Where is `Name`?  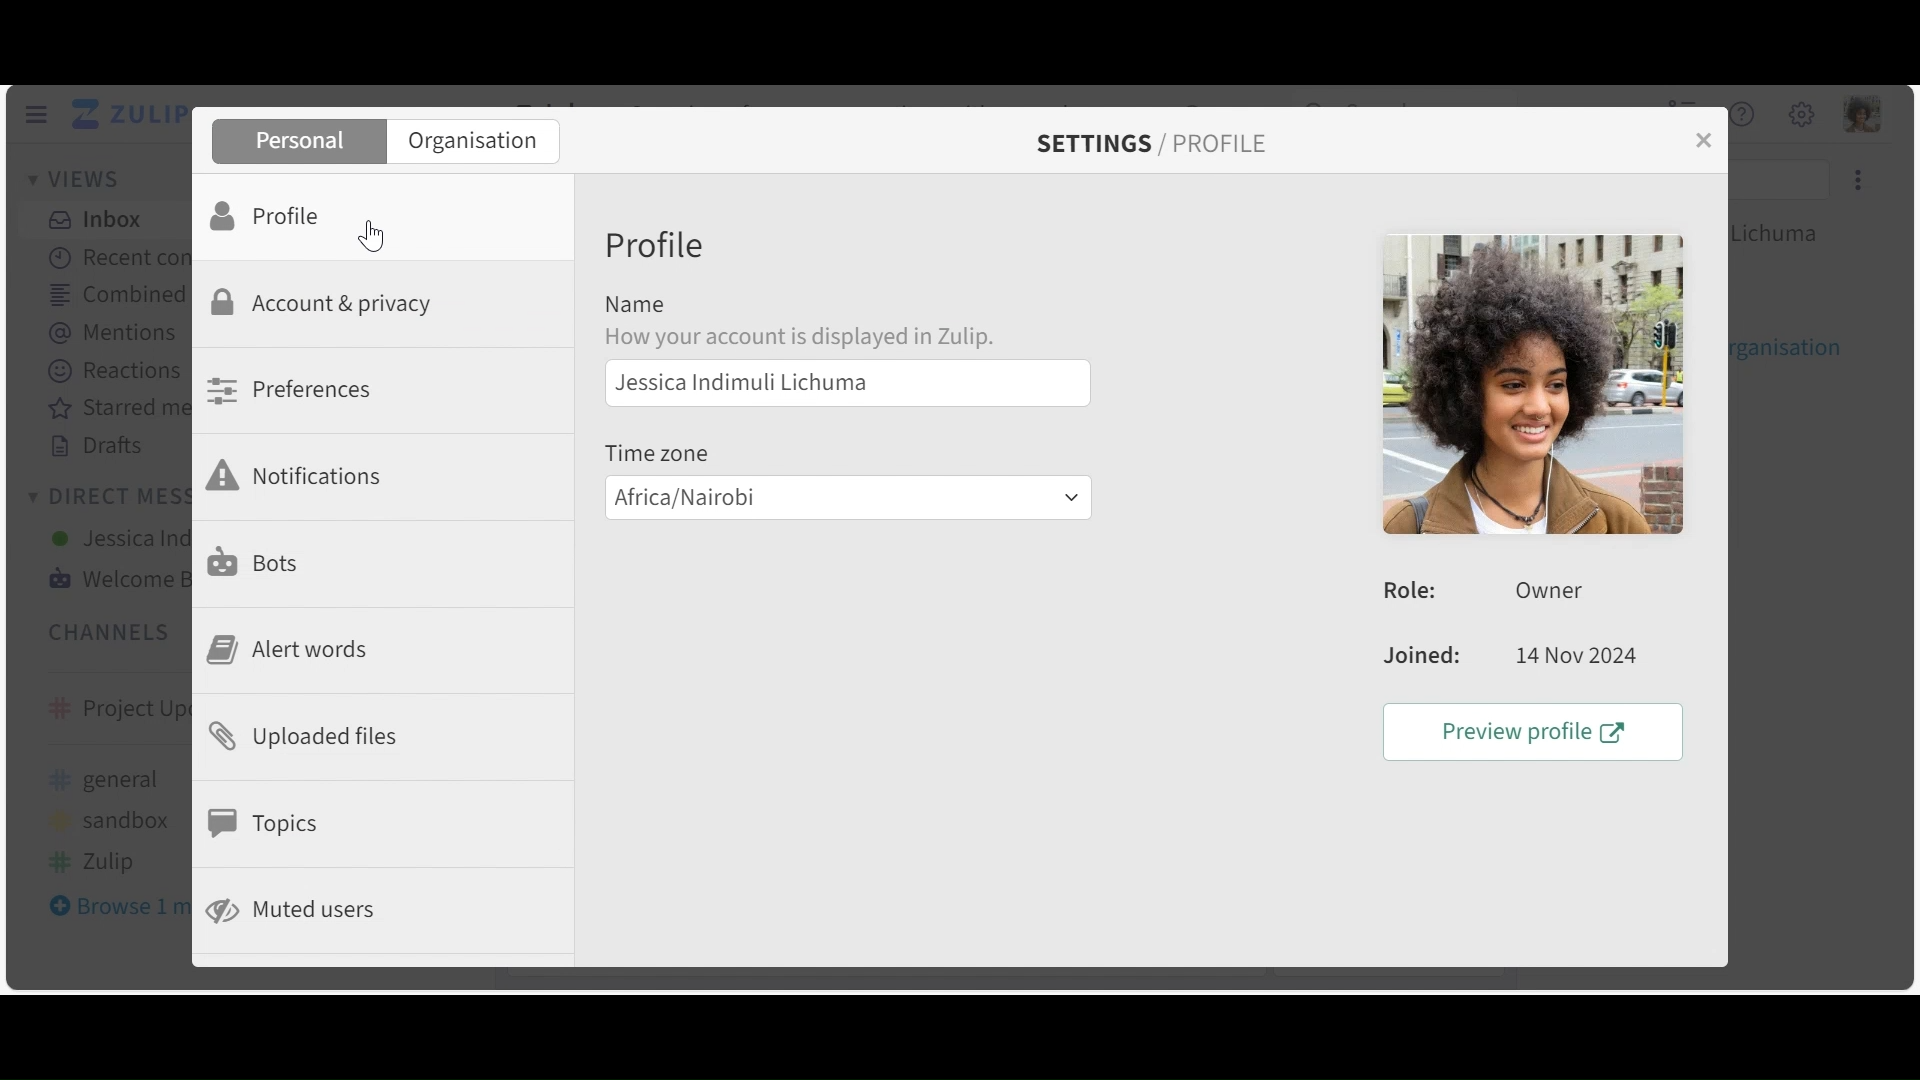
Name is located at coordinates (638, 308).